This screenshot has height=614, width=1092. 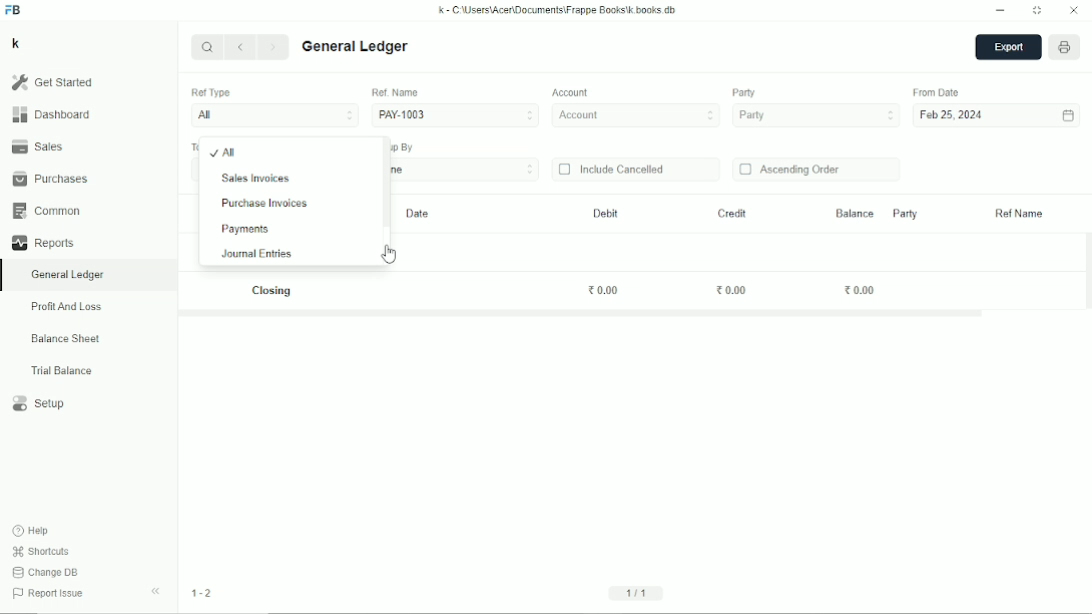 I want to click on Journal entries, so click(x=256, y=253).